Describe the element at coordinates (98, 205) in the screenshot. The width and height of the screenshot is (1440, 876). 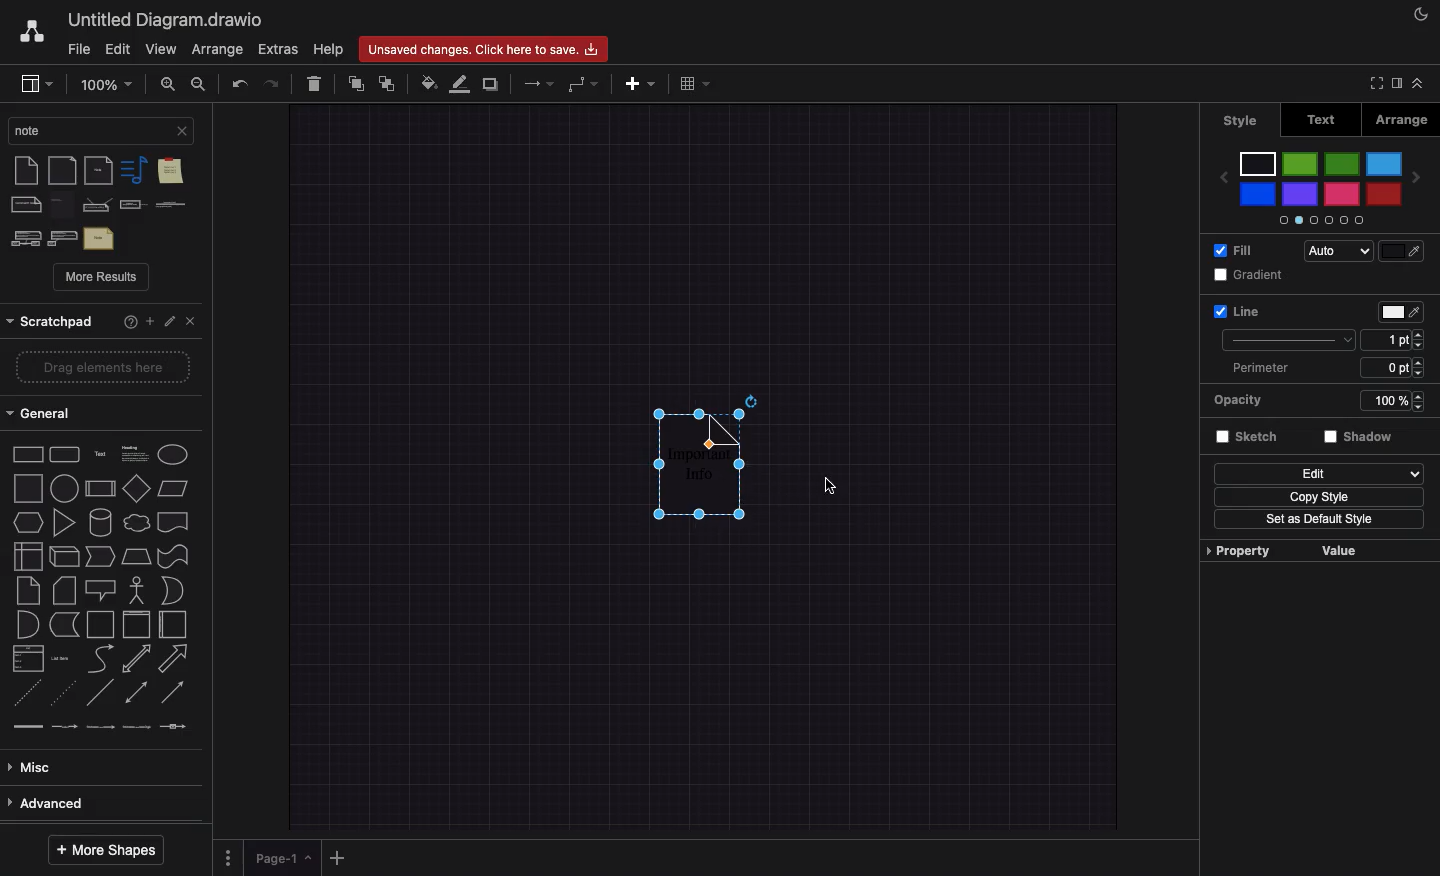
I see `constraint note` at that location.